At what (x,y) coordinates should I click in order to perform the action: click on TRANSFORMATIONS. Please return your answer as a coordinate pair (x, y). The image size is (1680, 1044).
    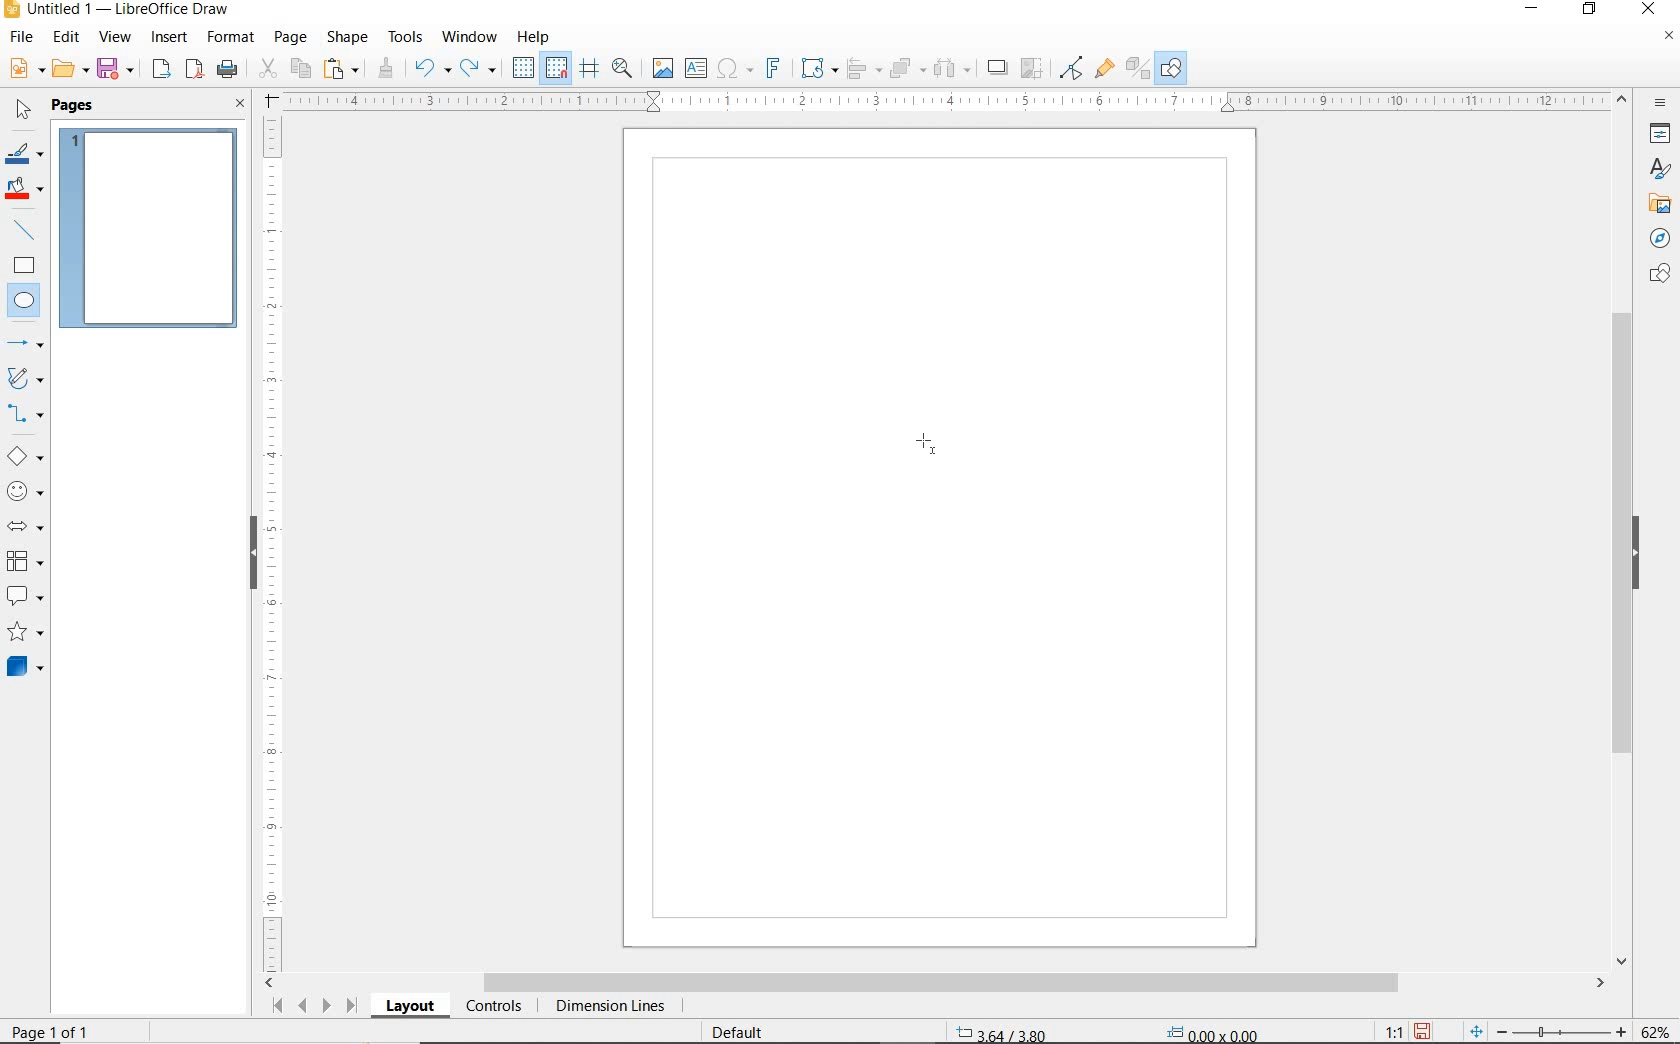
    Looking at the image, I should click on (816, 68).